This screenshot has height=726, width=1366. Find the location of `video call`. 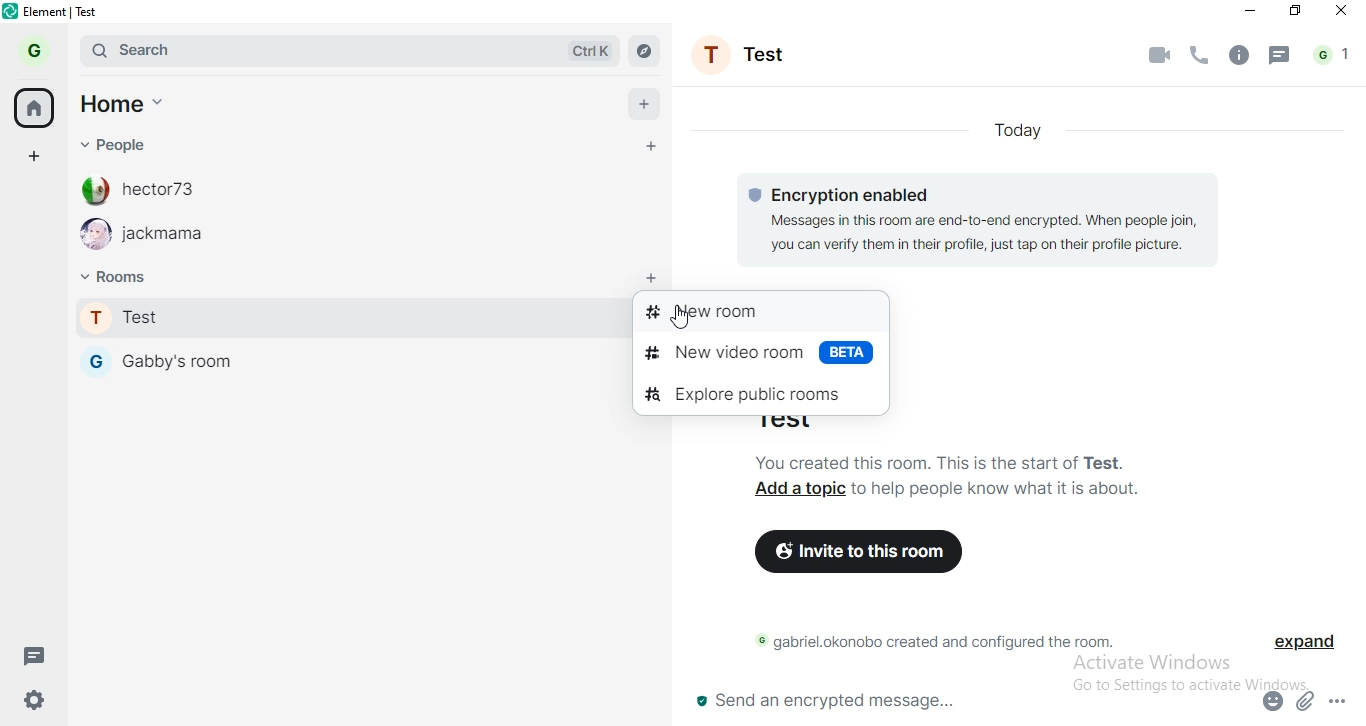

video call is located at coordinates (1162, 56).